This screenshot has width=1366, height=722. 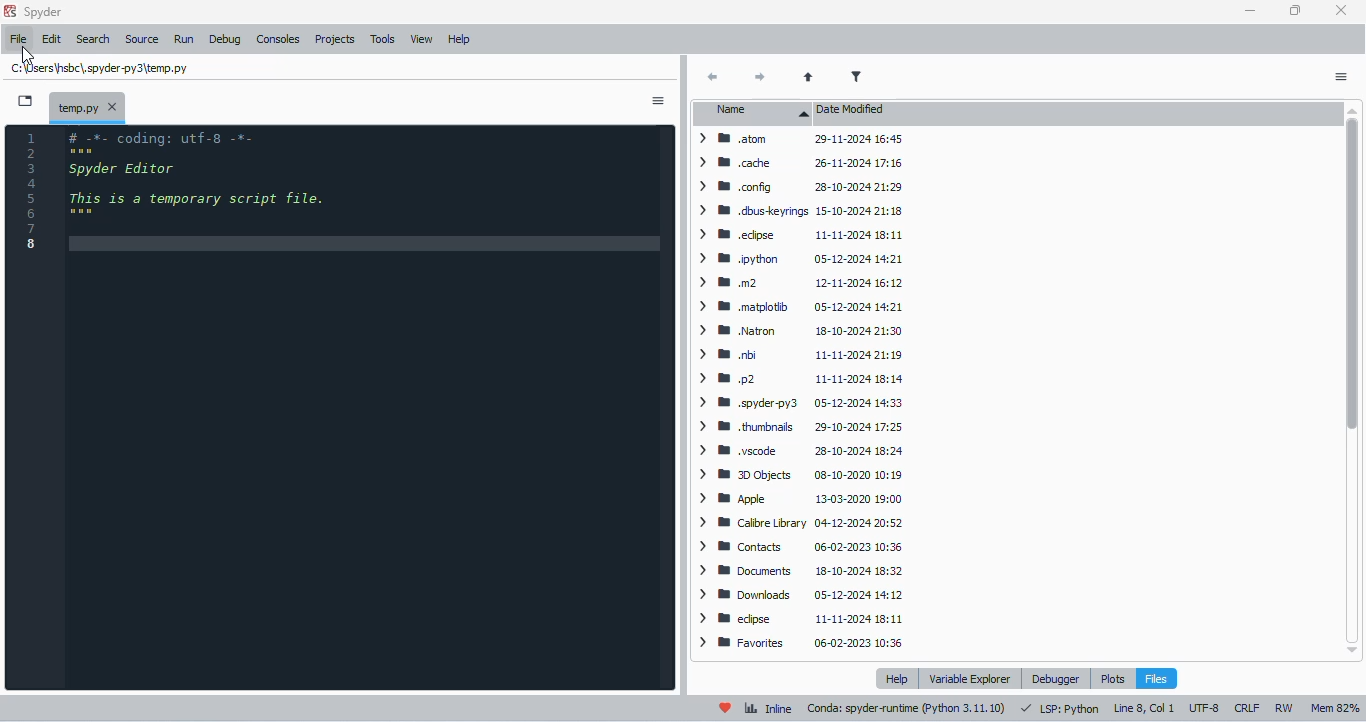 What do you see at coordinates (277, 40) in the screenshot?
I see `consoles` at bounding box center [277, 40].